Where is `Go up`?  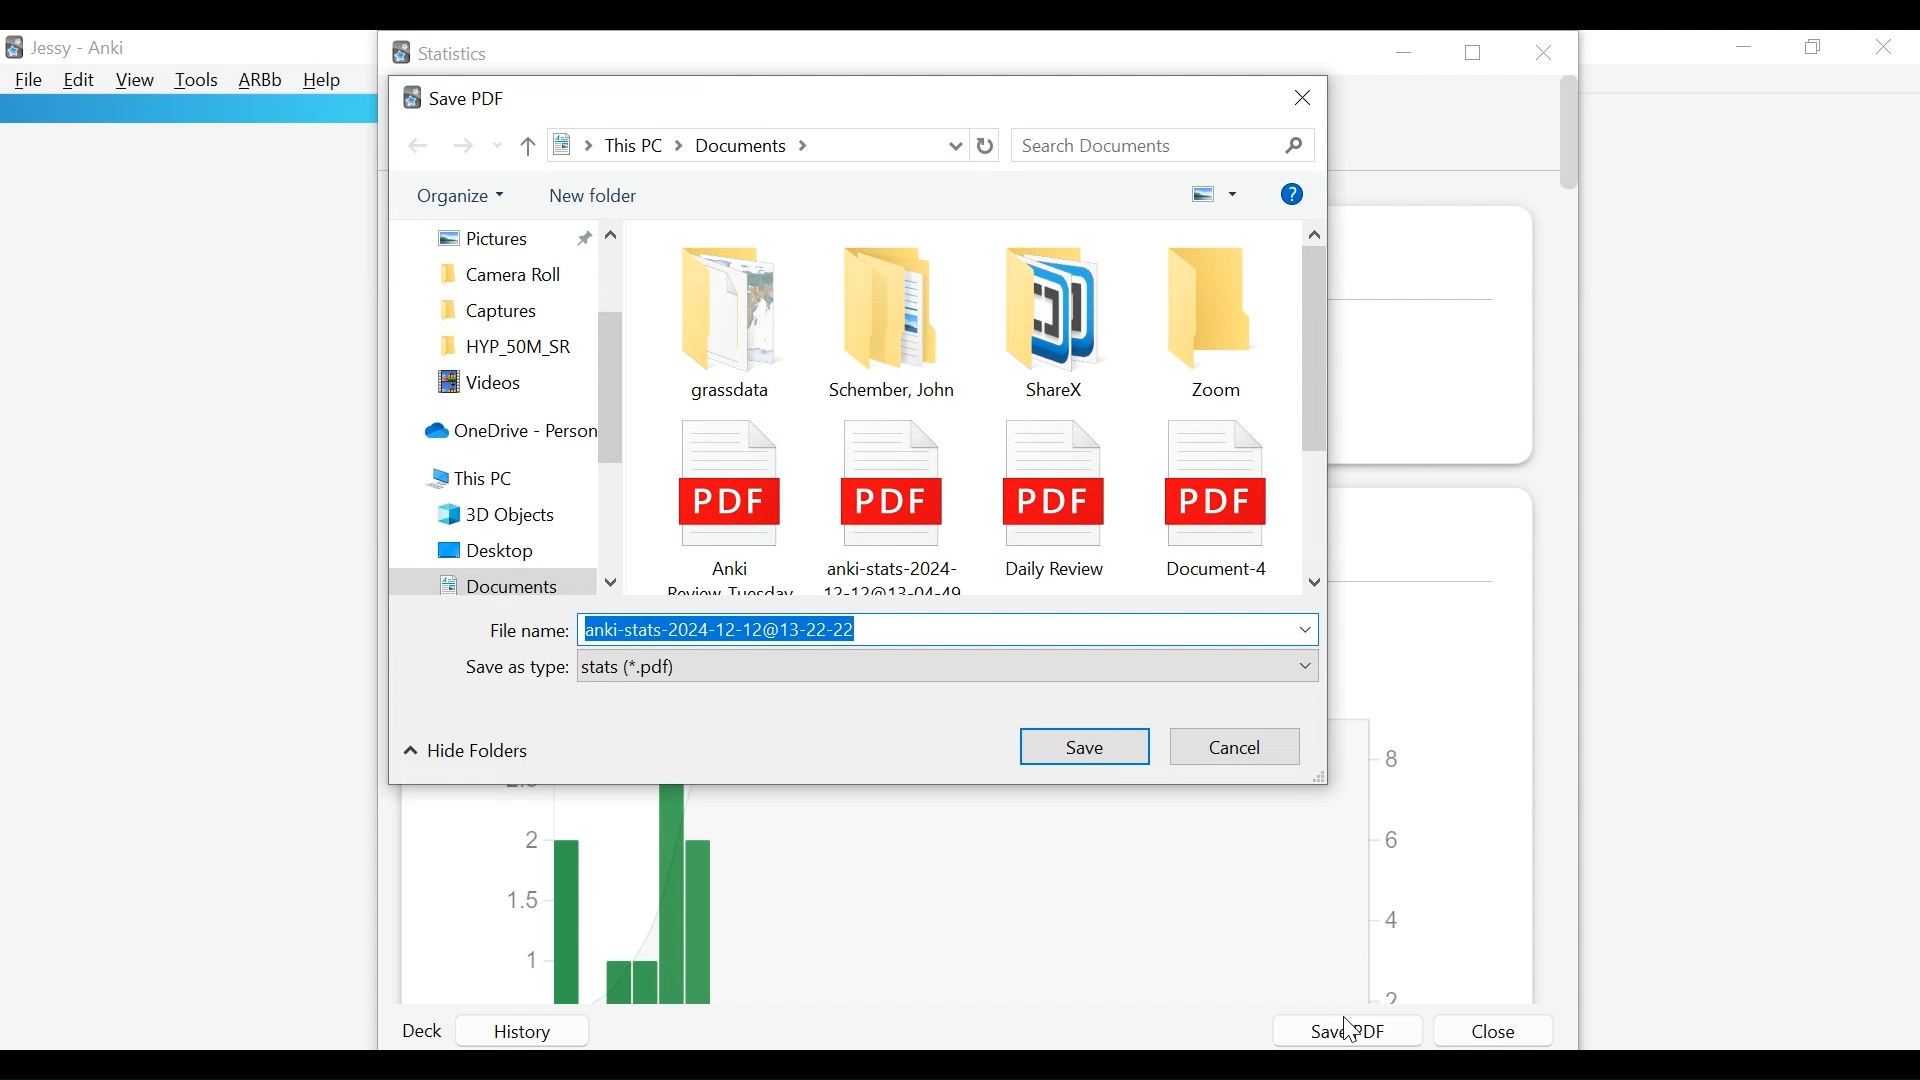 Go up is located at coordinates (530, 145).